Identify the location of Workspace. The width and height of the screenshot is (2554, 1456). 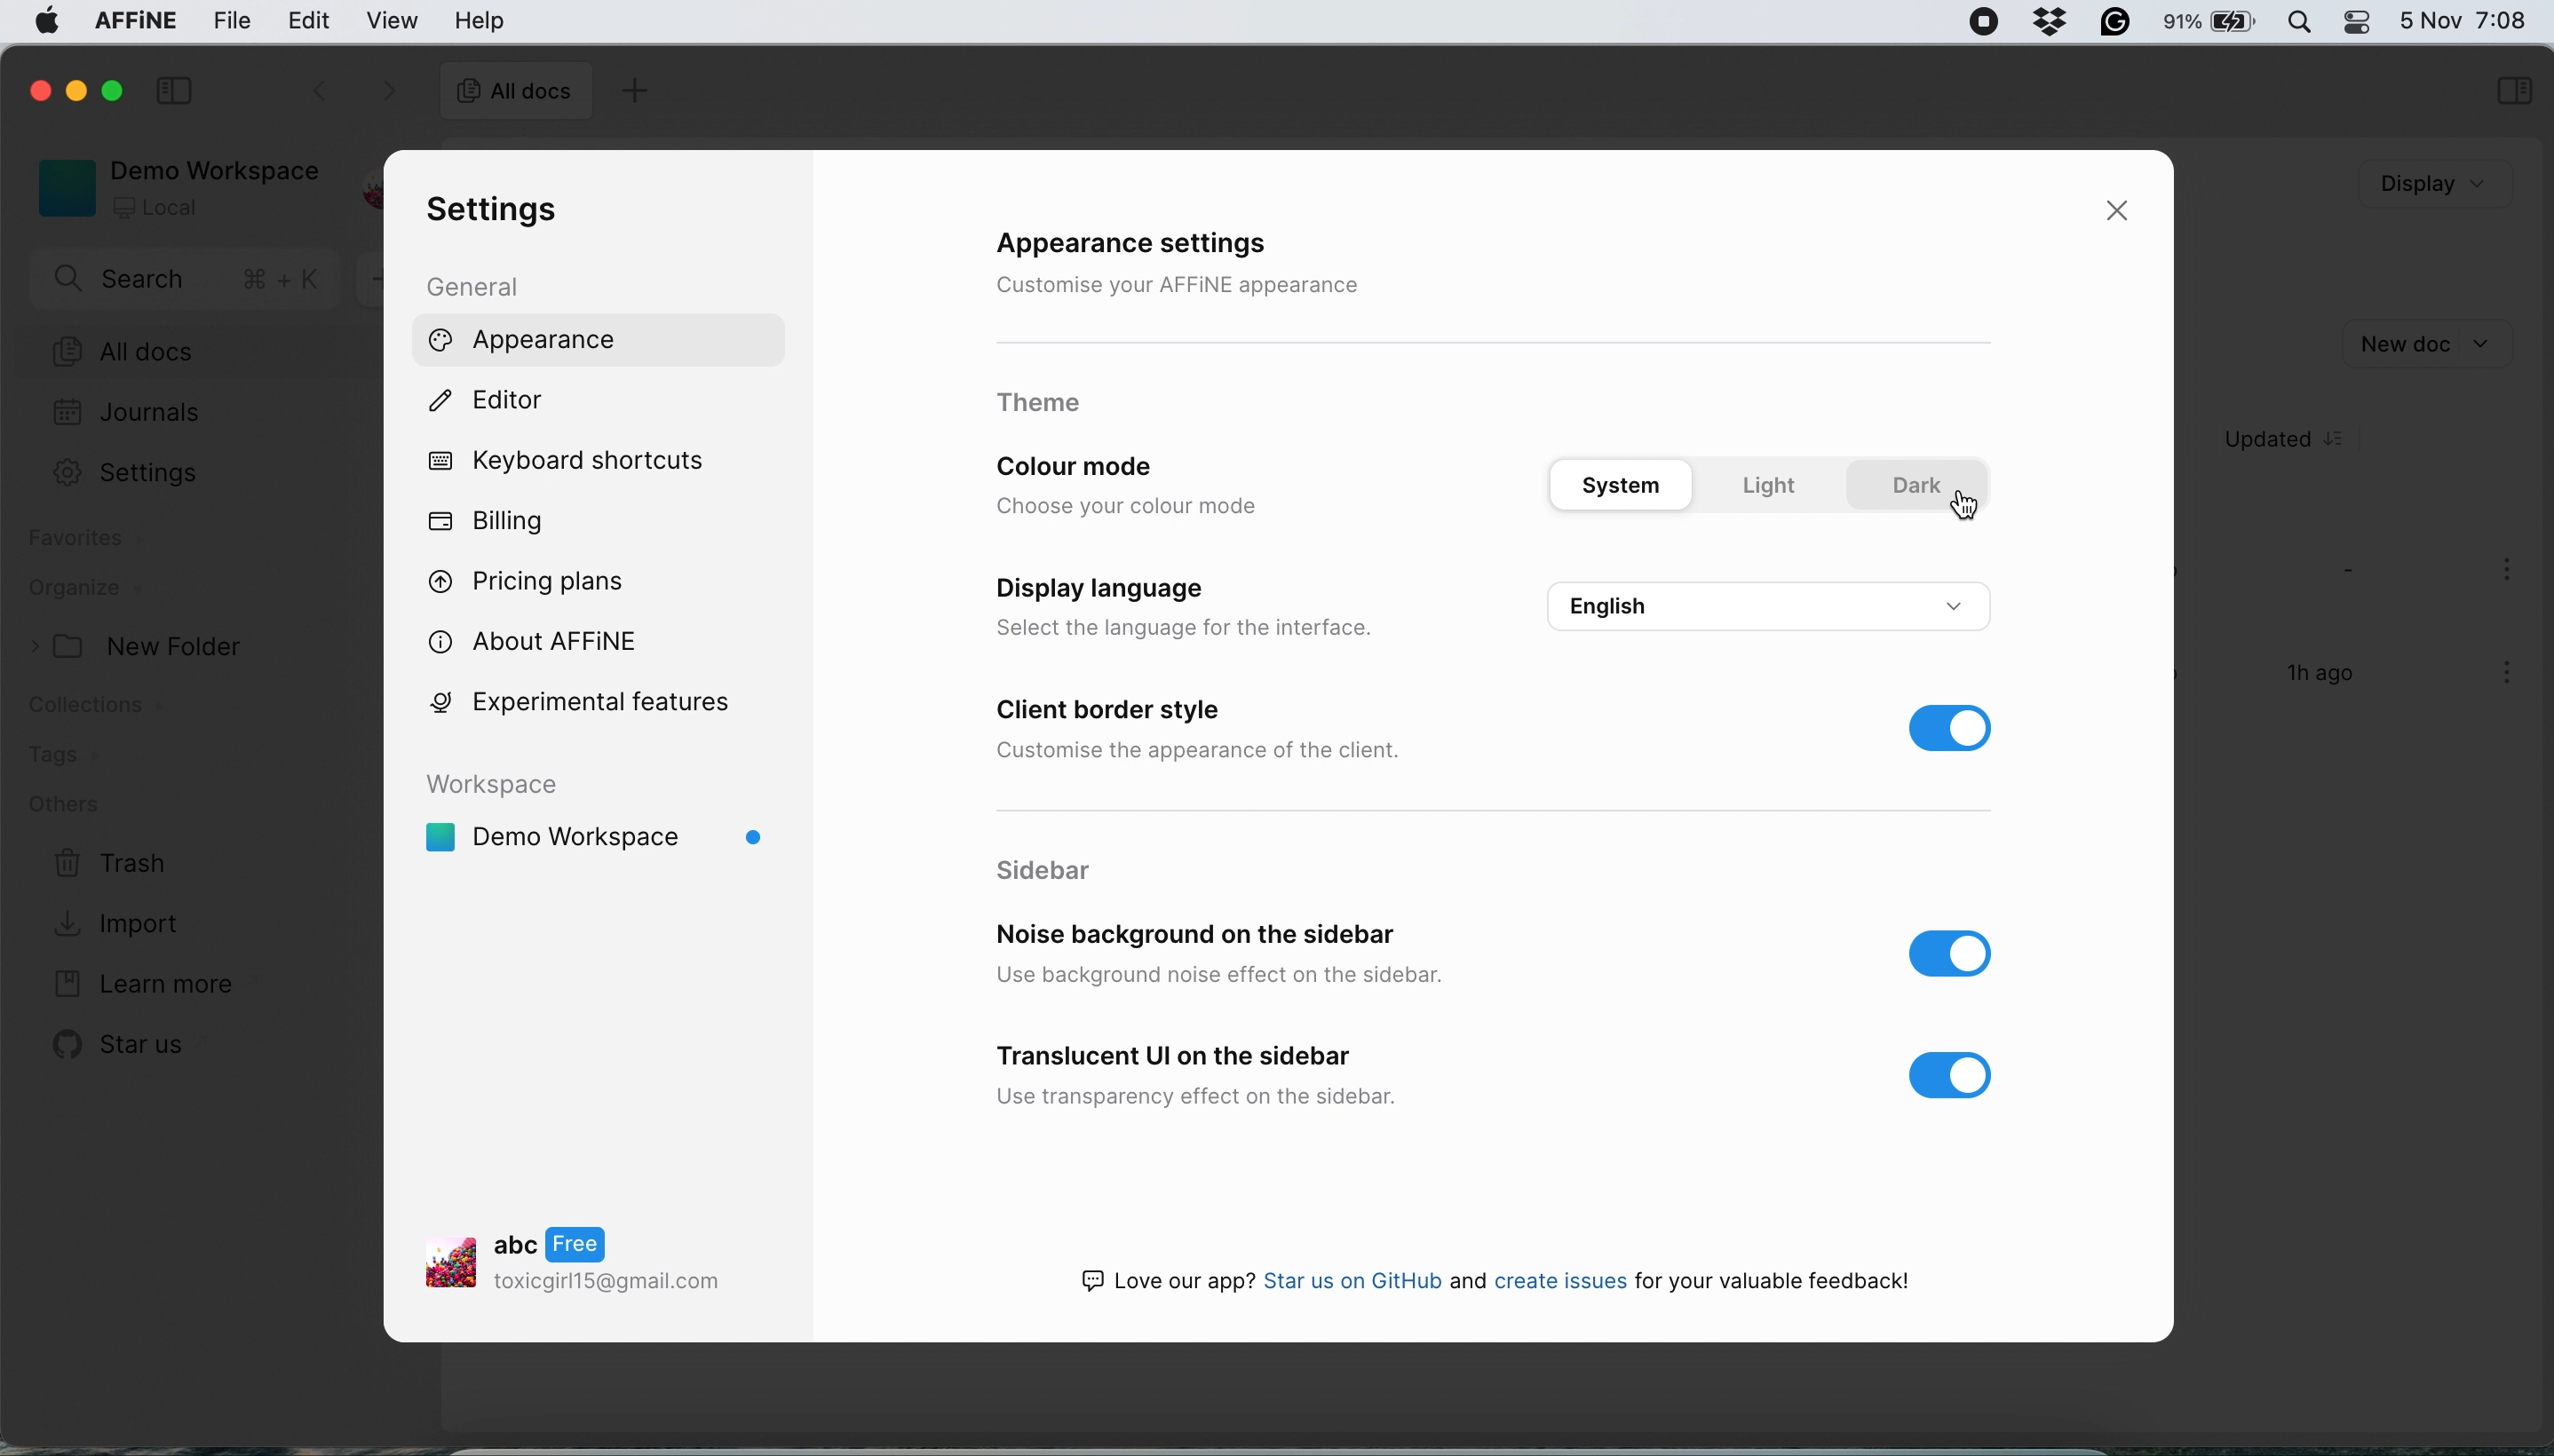
(507, 784).